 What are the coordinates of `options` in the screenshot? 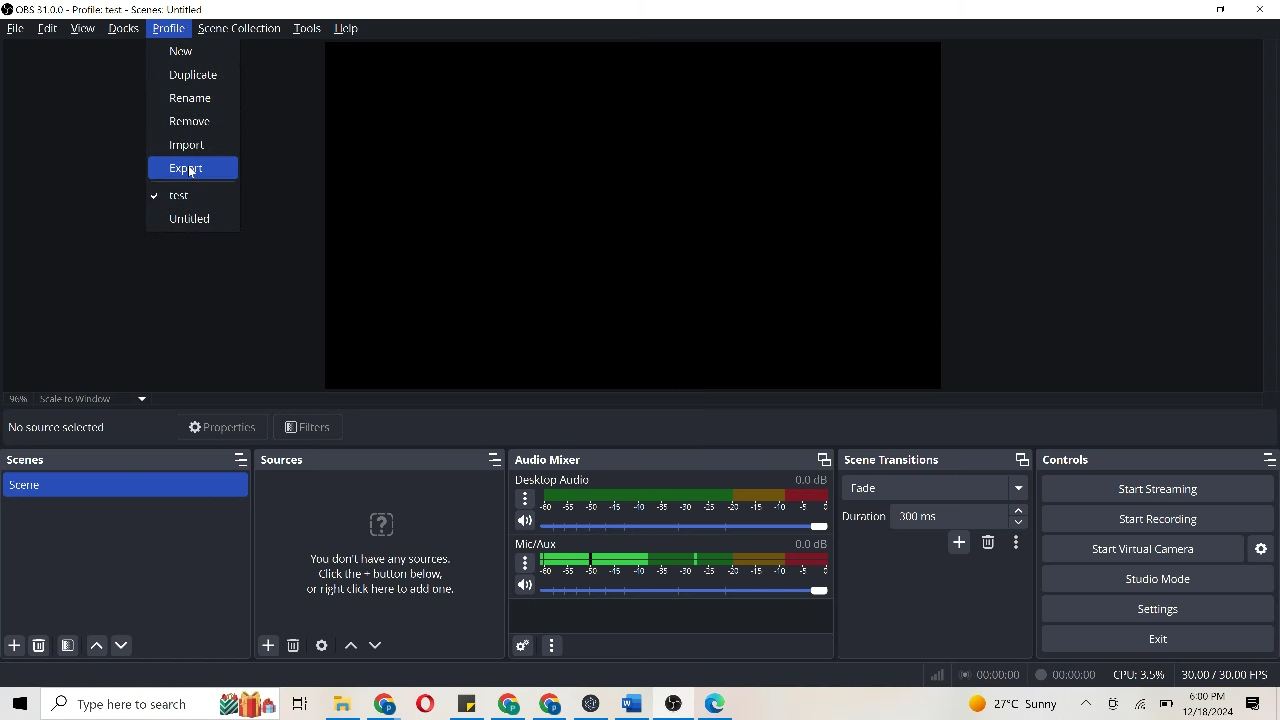 It's located at (524, 498).